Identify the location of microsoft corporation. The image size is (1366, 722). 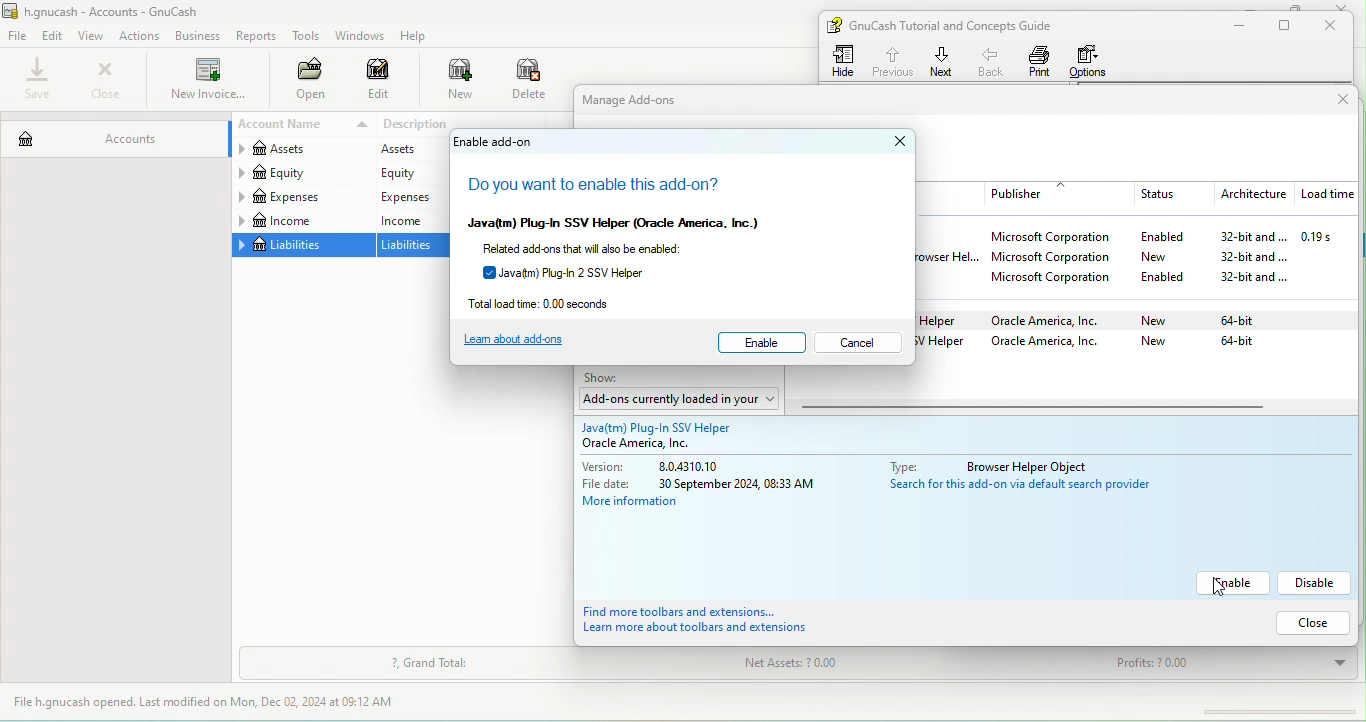
(1058, 280).